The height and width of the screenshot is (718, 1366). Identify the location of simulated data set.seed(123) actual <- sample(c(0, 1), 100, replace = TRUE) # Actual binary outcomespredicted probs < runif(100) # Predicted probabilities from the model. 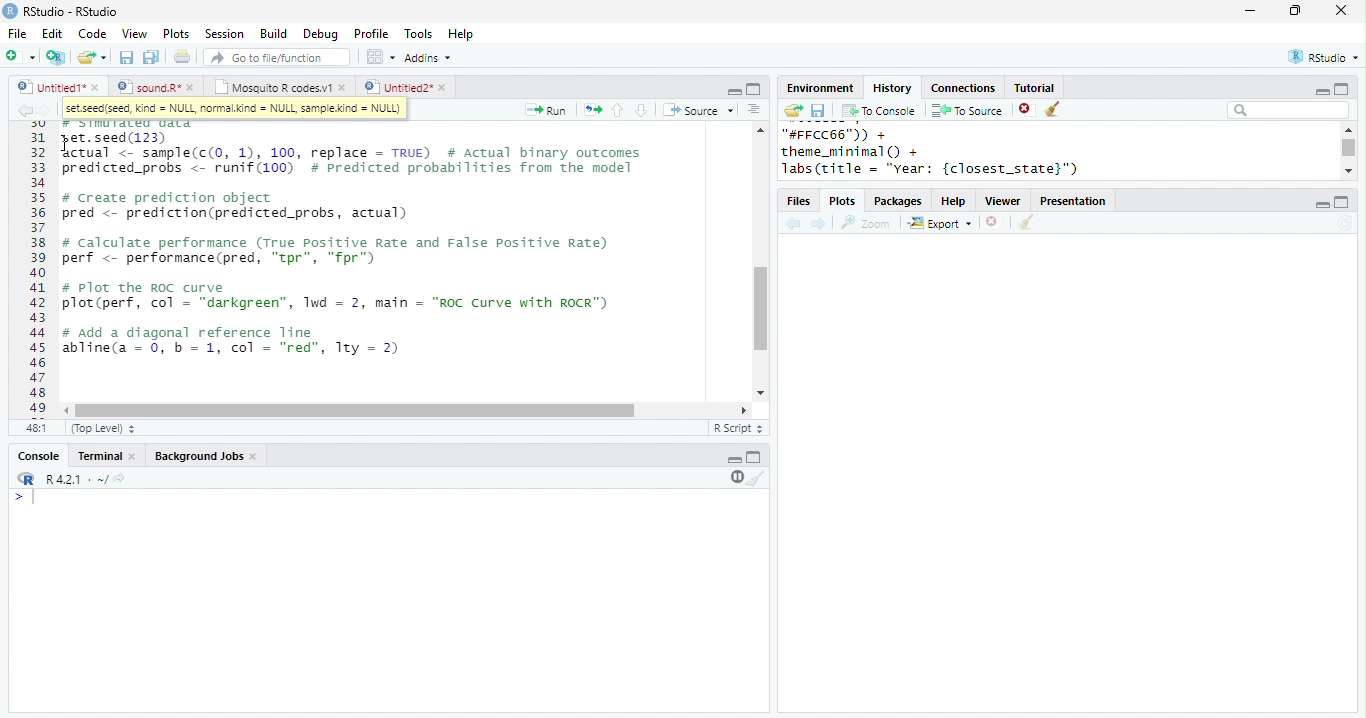
(355, 148).